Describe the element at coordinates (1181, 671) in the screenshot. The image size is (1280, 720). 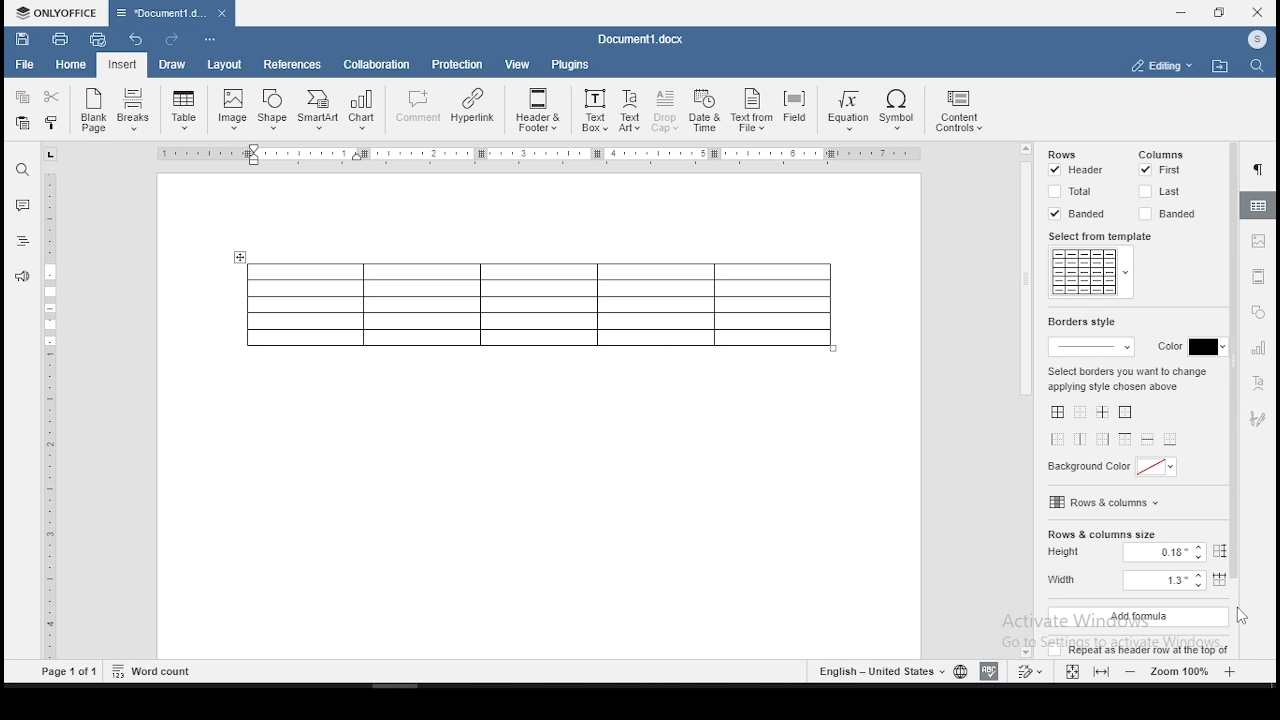
I see `zoom level` at that location.